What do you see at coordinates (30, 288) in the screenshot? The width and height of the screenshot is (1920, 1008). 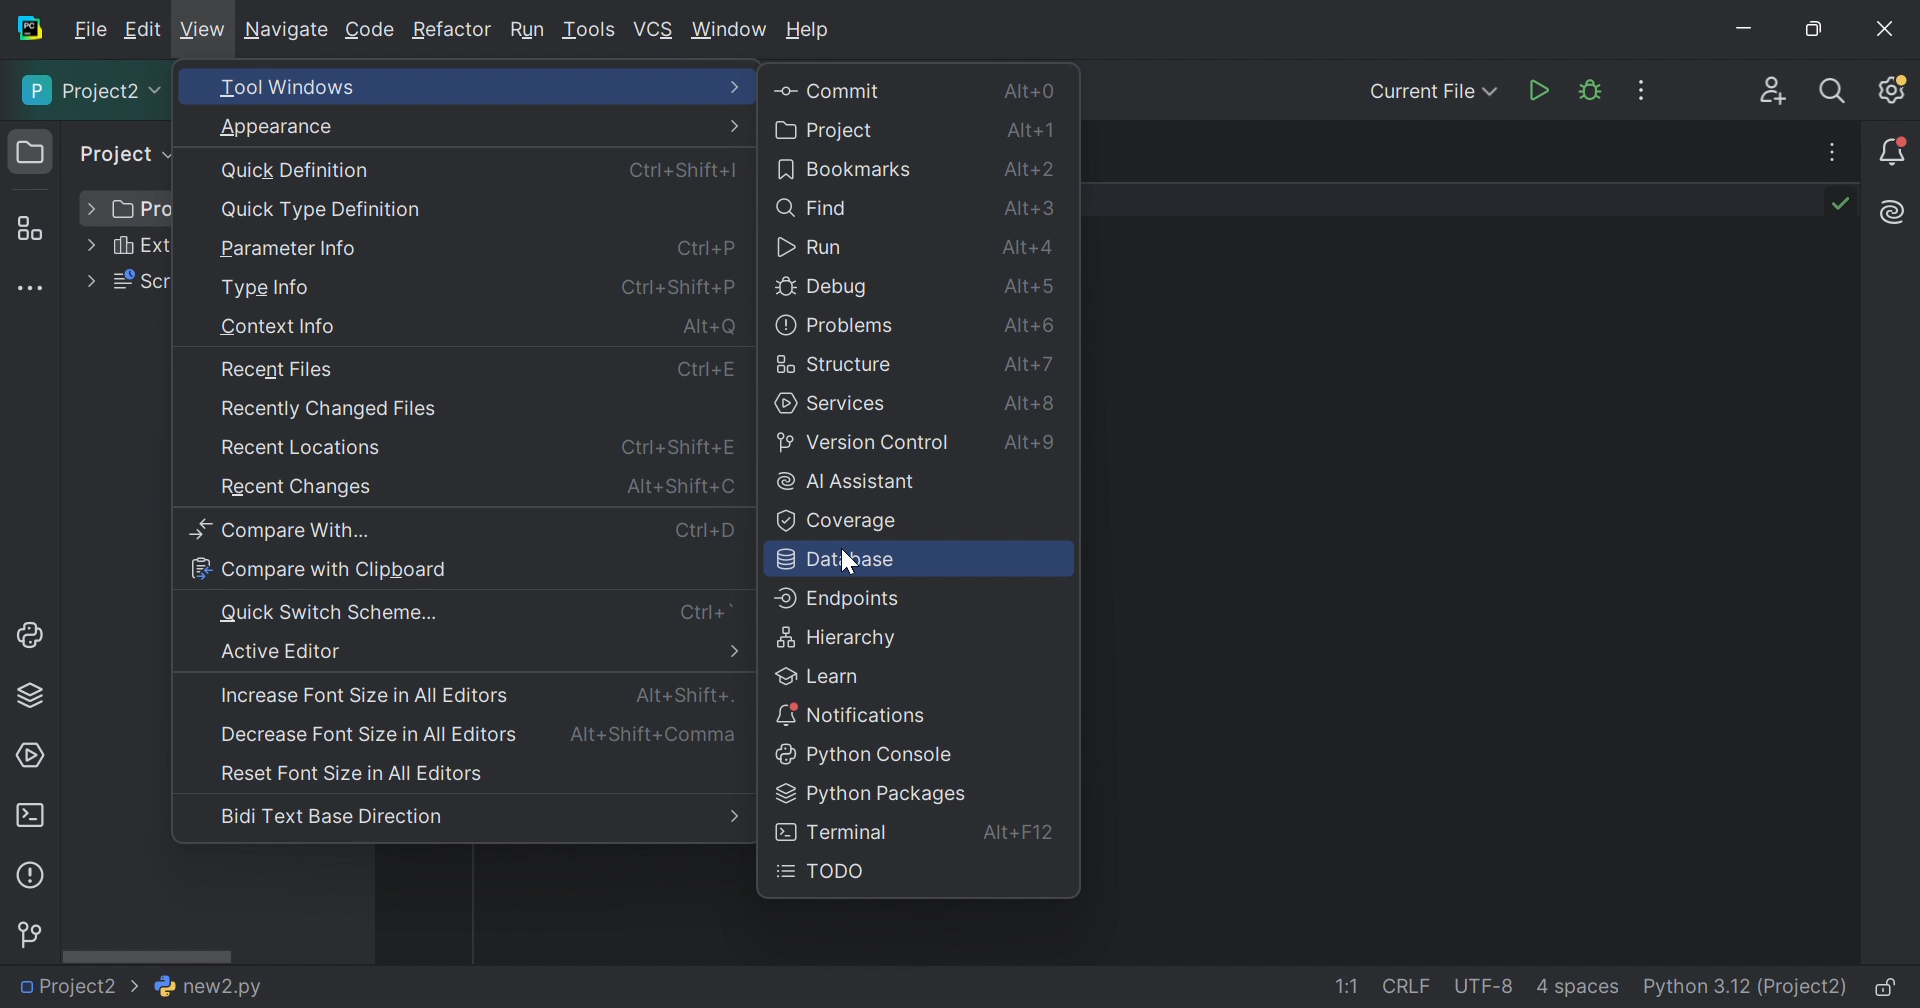 I see `More tool windows` at bounding box center [30, 288].